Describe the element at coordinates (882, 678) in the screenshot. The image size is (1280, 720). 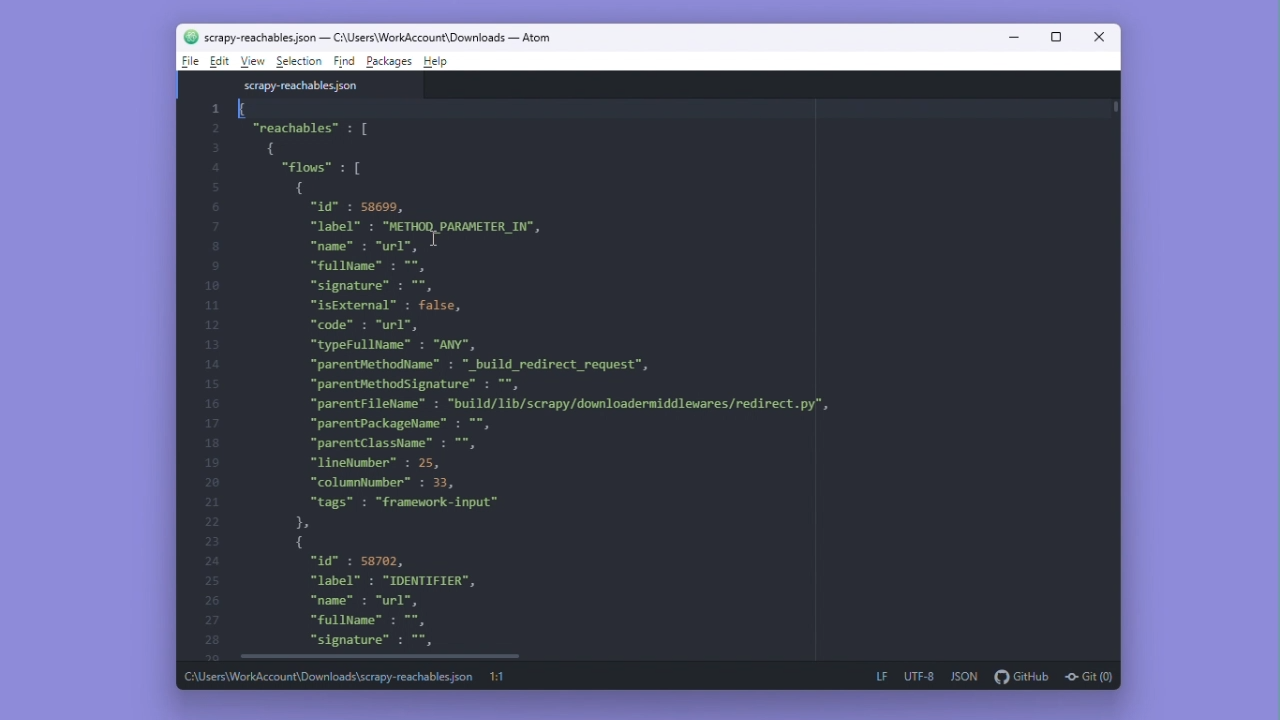
I see `LF` at that location.